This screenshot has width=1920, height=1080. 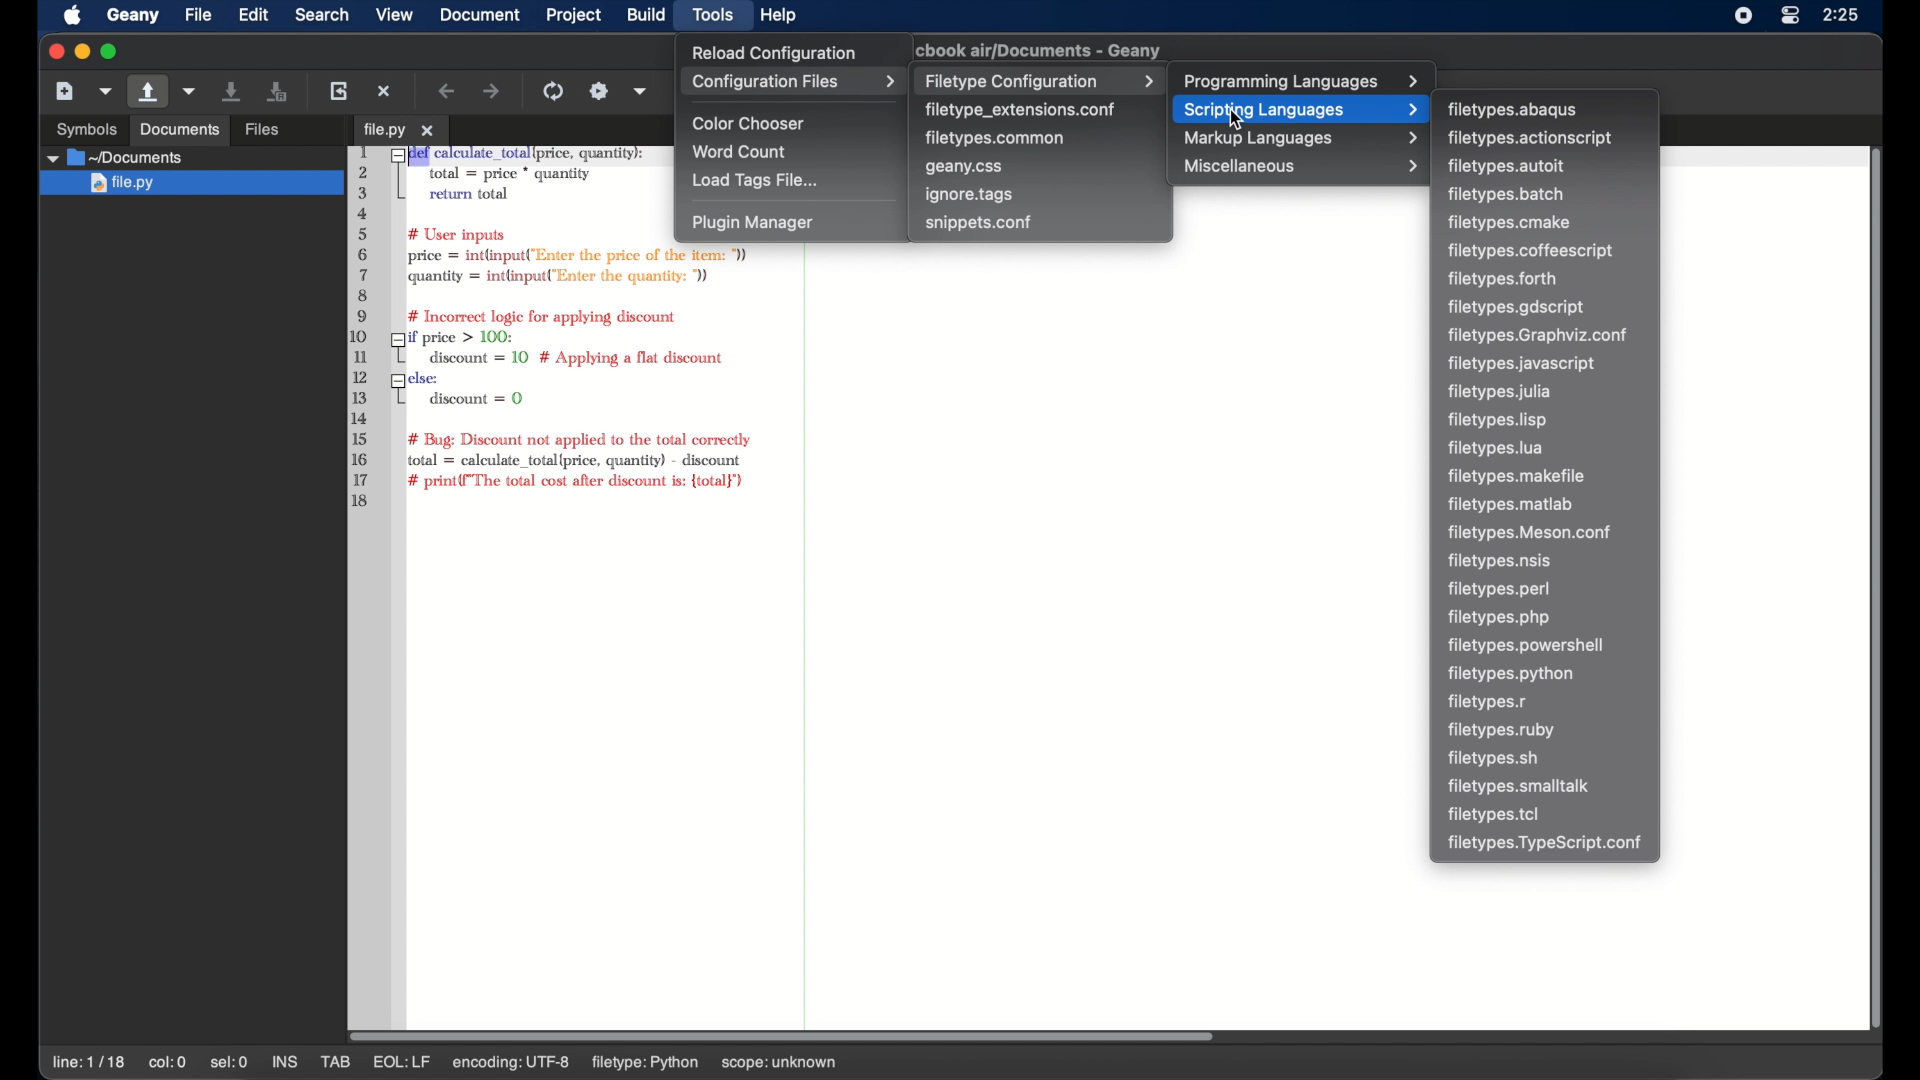 What do you see at coordinates (779, 15) in the screenshot?
I see `help` at bounding box center [779, 15].